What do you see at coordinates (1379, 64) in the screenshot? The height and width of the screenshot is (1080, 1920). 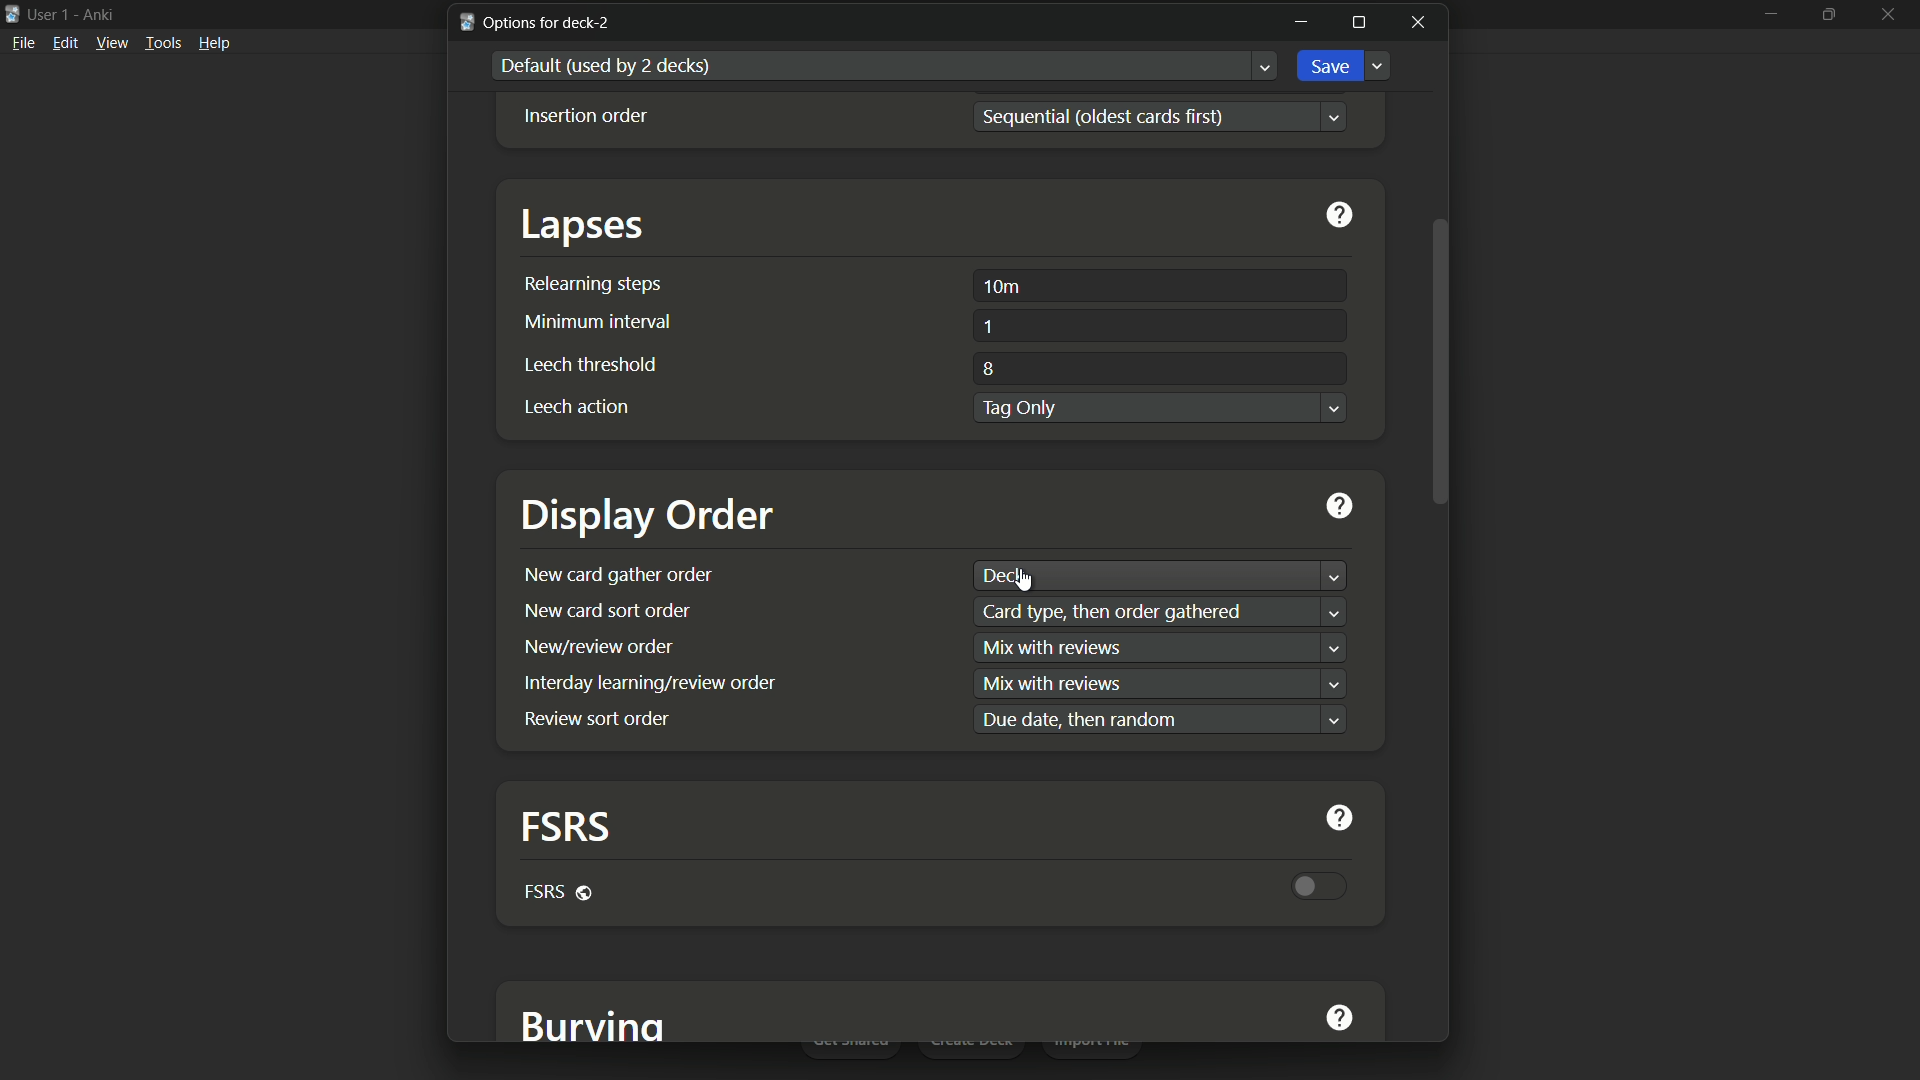 I see `Dropdown` at bounding box center [1379, 64].